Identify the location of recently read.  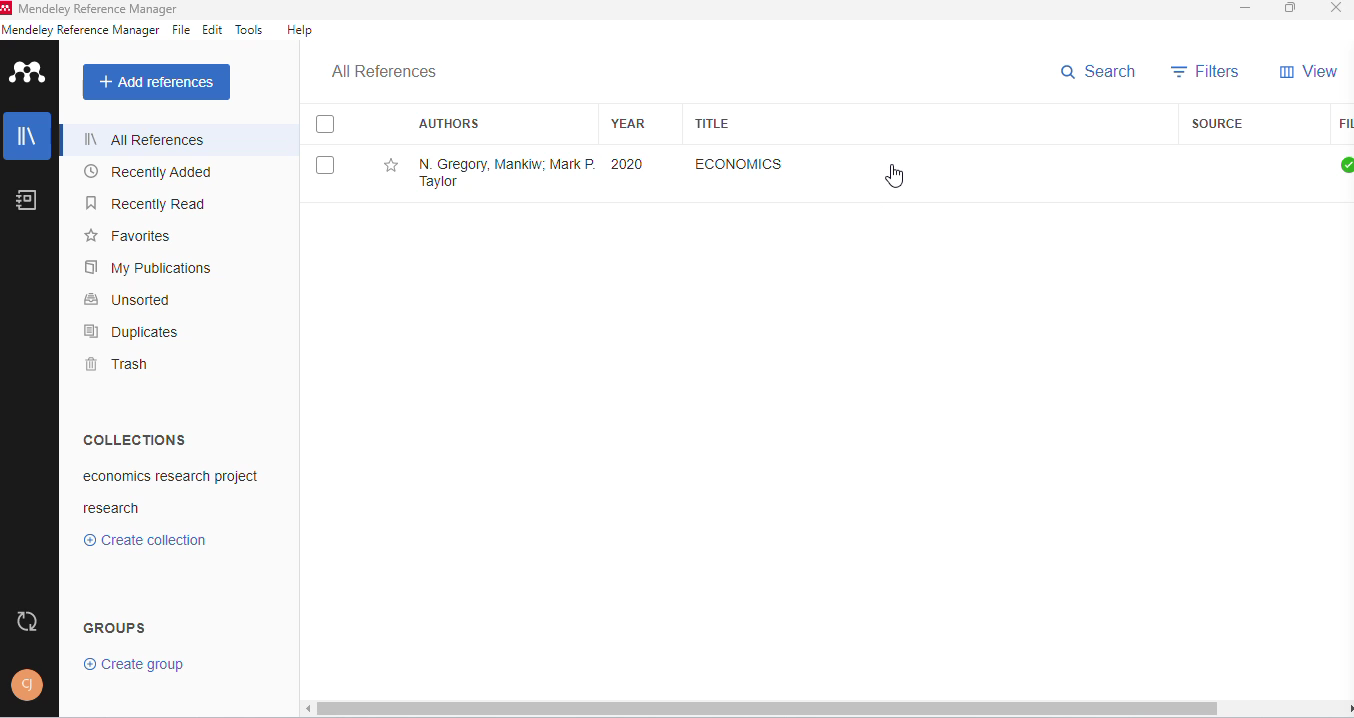
(146, 203).